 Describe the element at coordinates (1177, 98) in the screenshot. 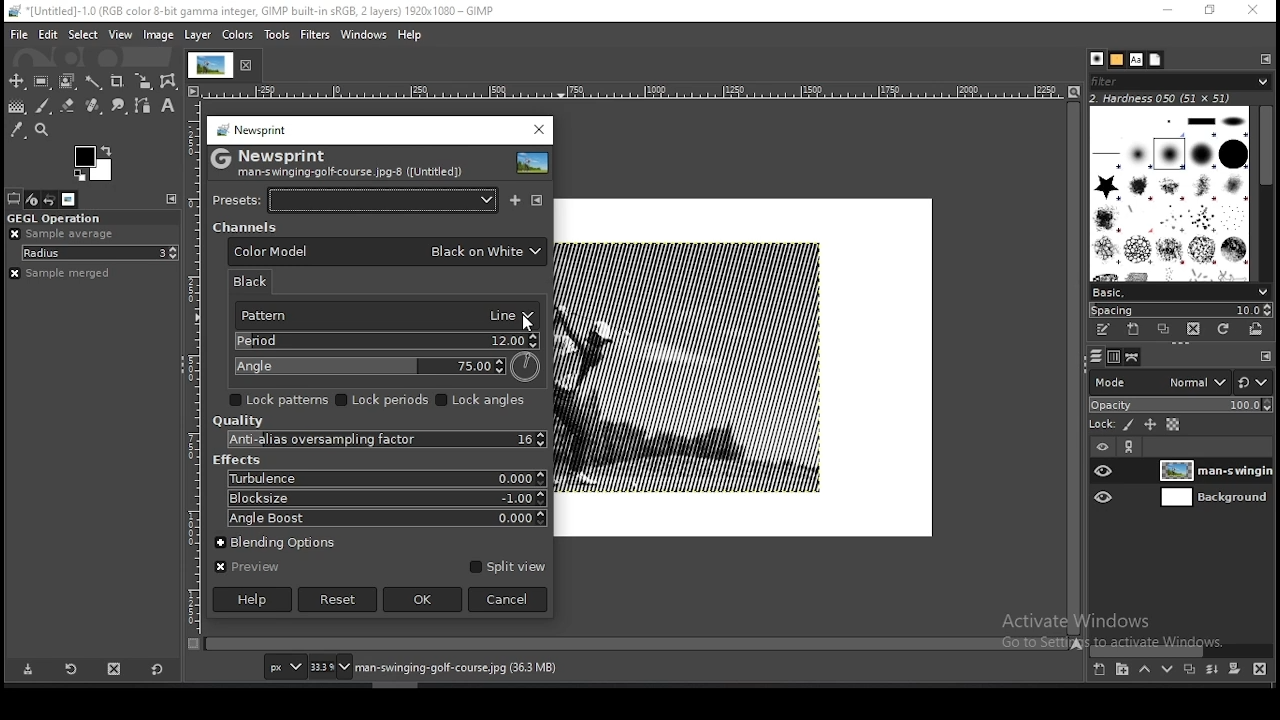

I see `hardness 050 (51x51)` at that location.